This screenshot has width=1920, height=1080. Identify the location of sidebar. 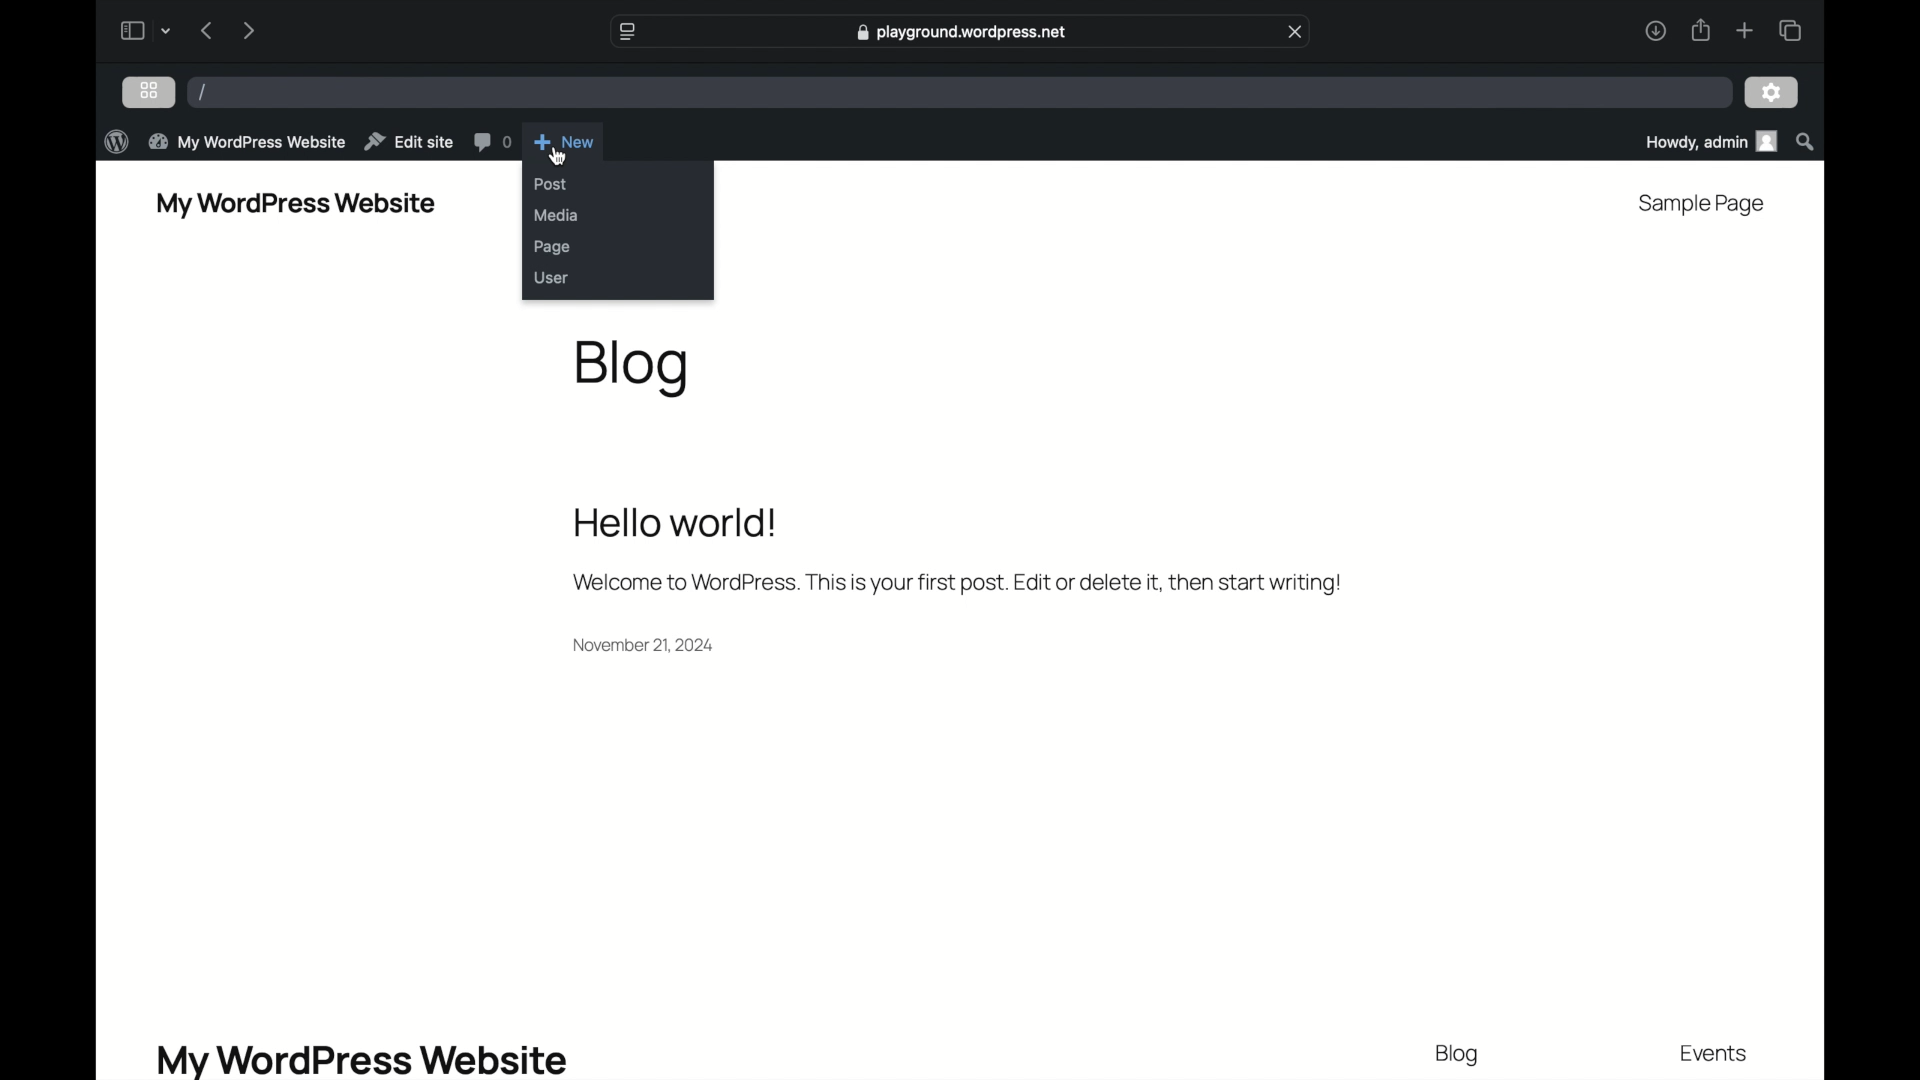
(130, 30).